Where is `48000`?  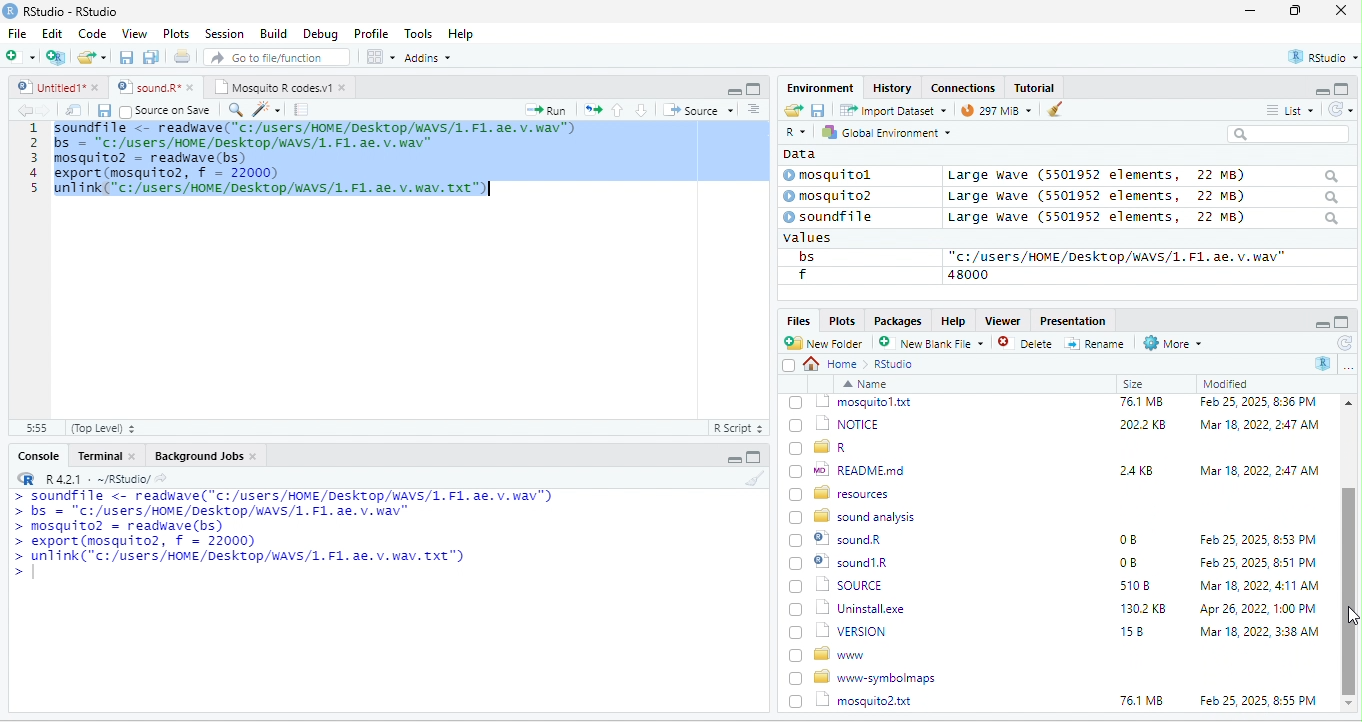 48000 is located at coordinates (969, 274).